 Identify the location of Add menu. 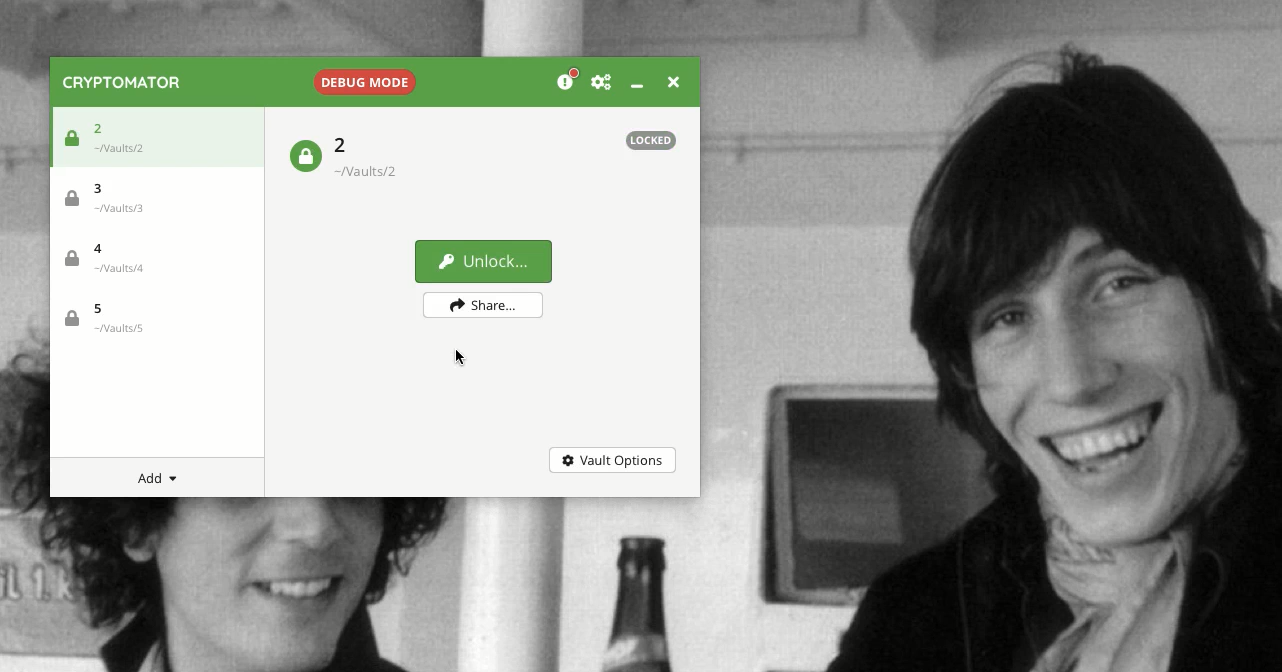
(161, 479).